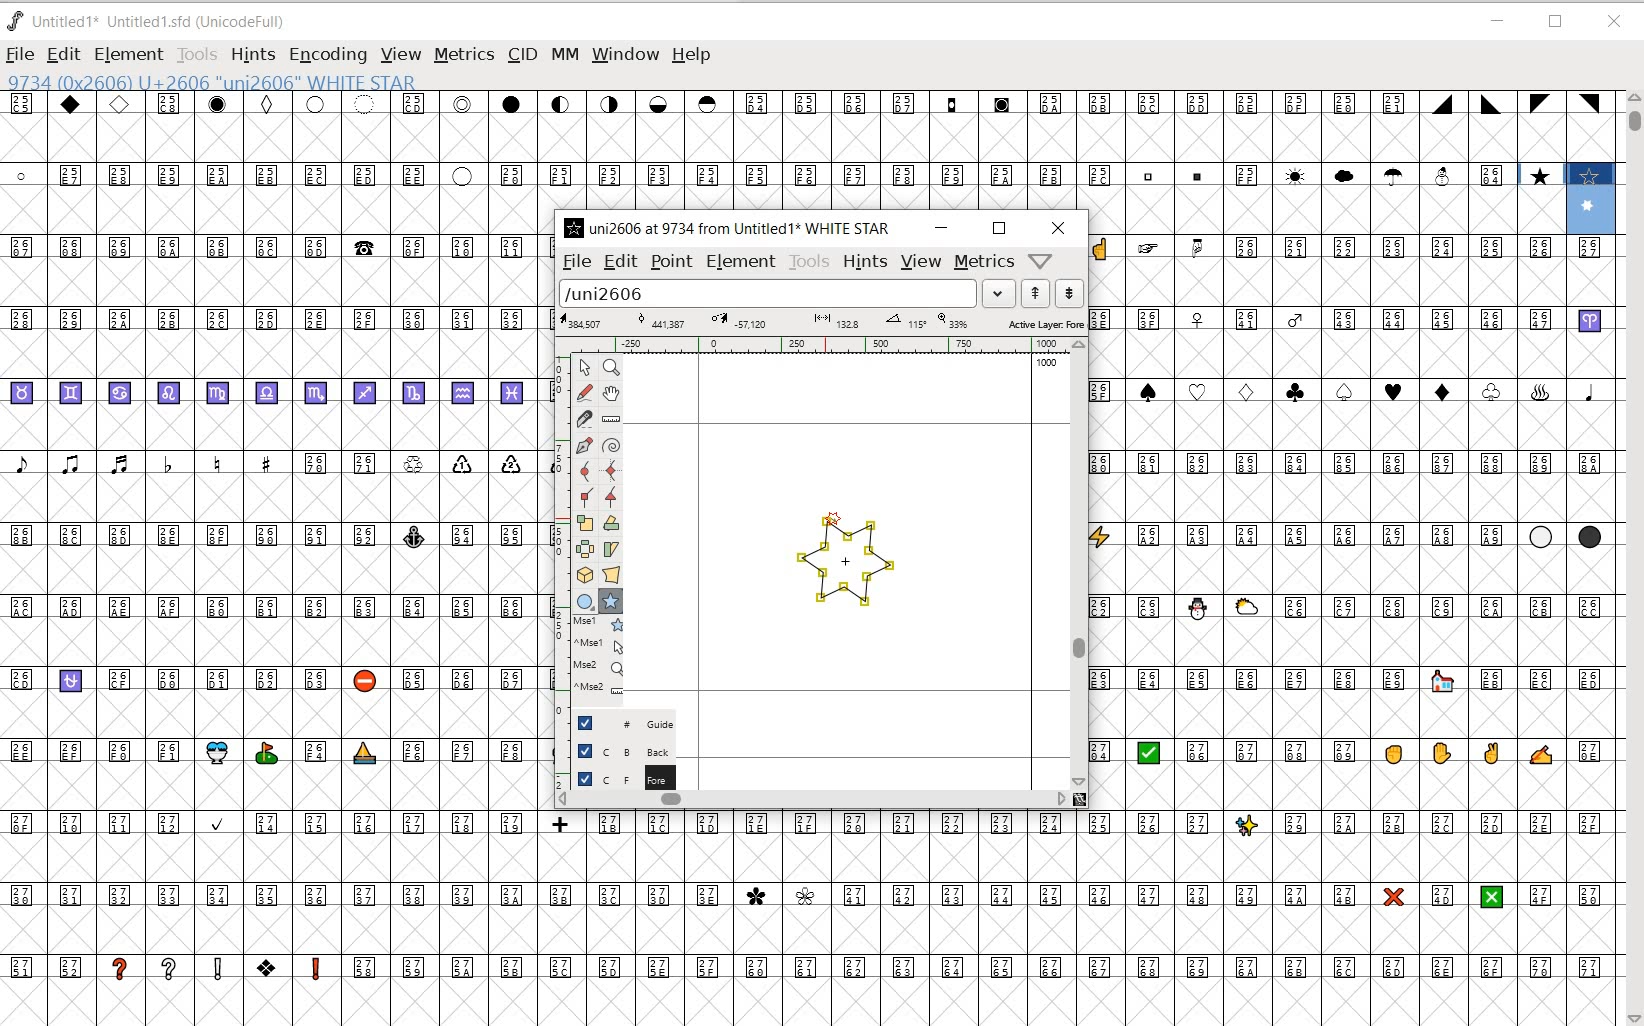  What do you see at coordinates (740, 264) in the screenshot?
I see `ELEMENT` at bounding box center [740, 264].